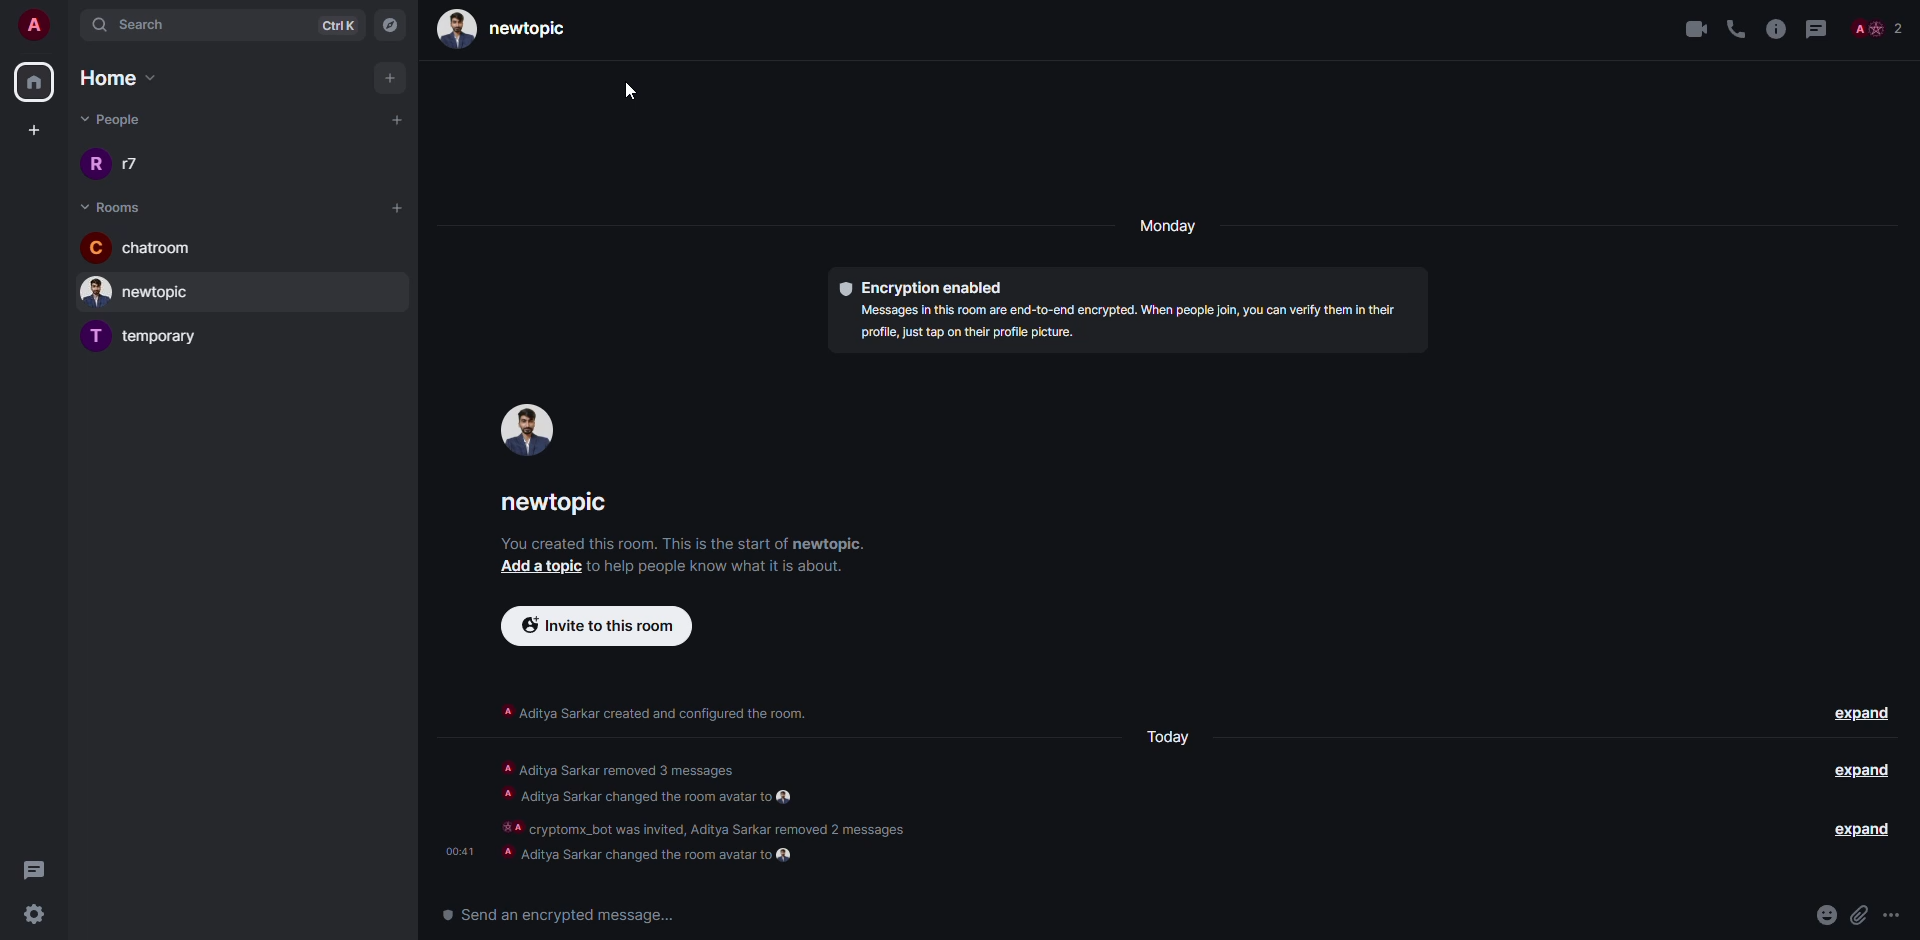 The width and height of the screenshot is (1920, 940). Describe the element at coordinates (561, 502) in the screenshot. I see `room` at that location.